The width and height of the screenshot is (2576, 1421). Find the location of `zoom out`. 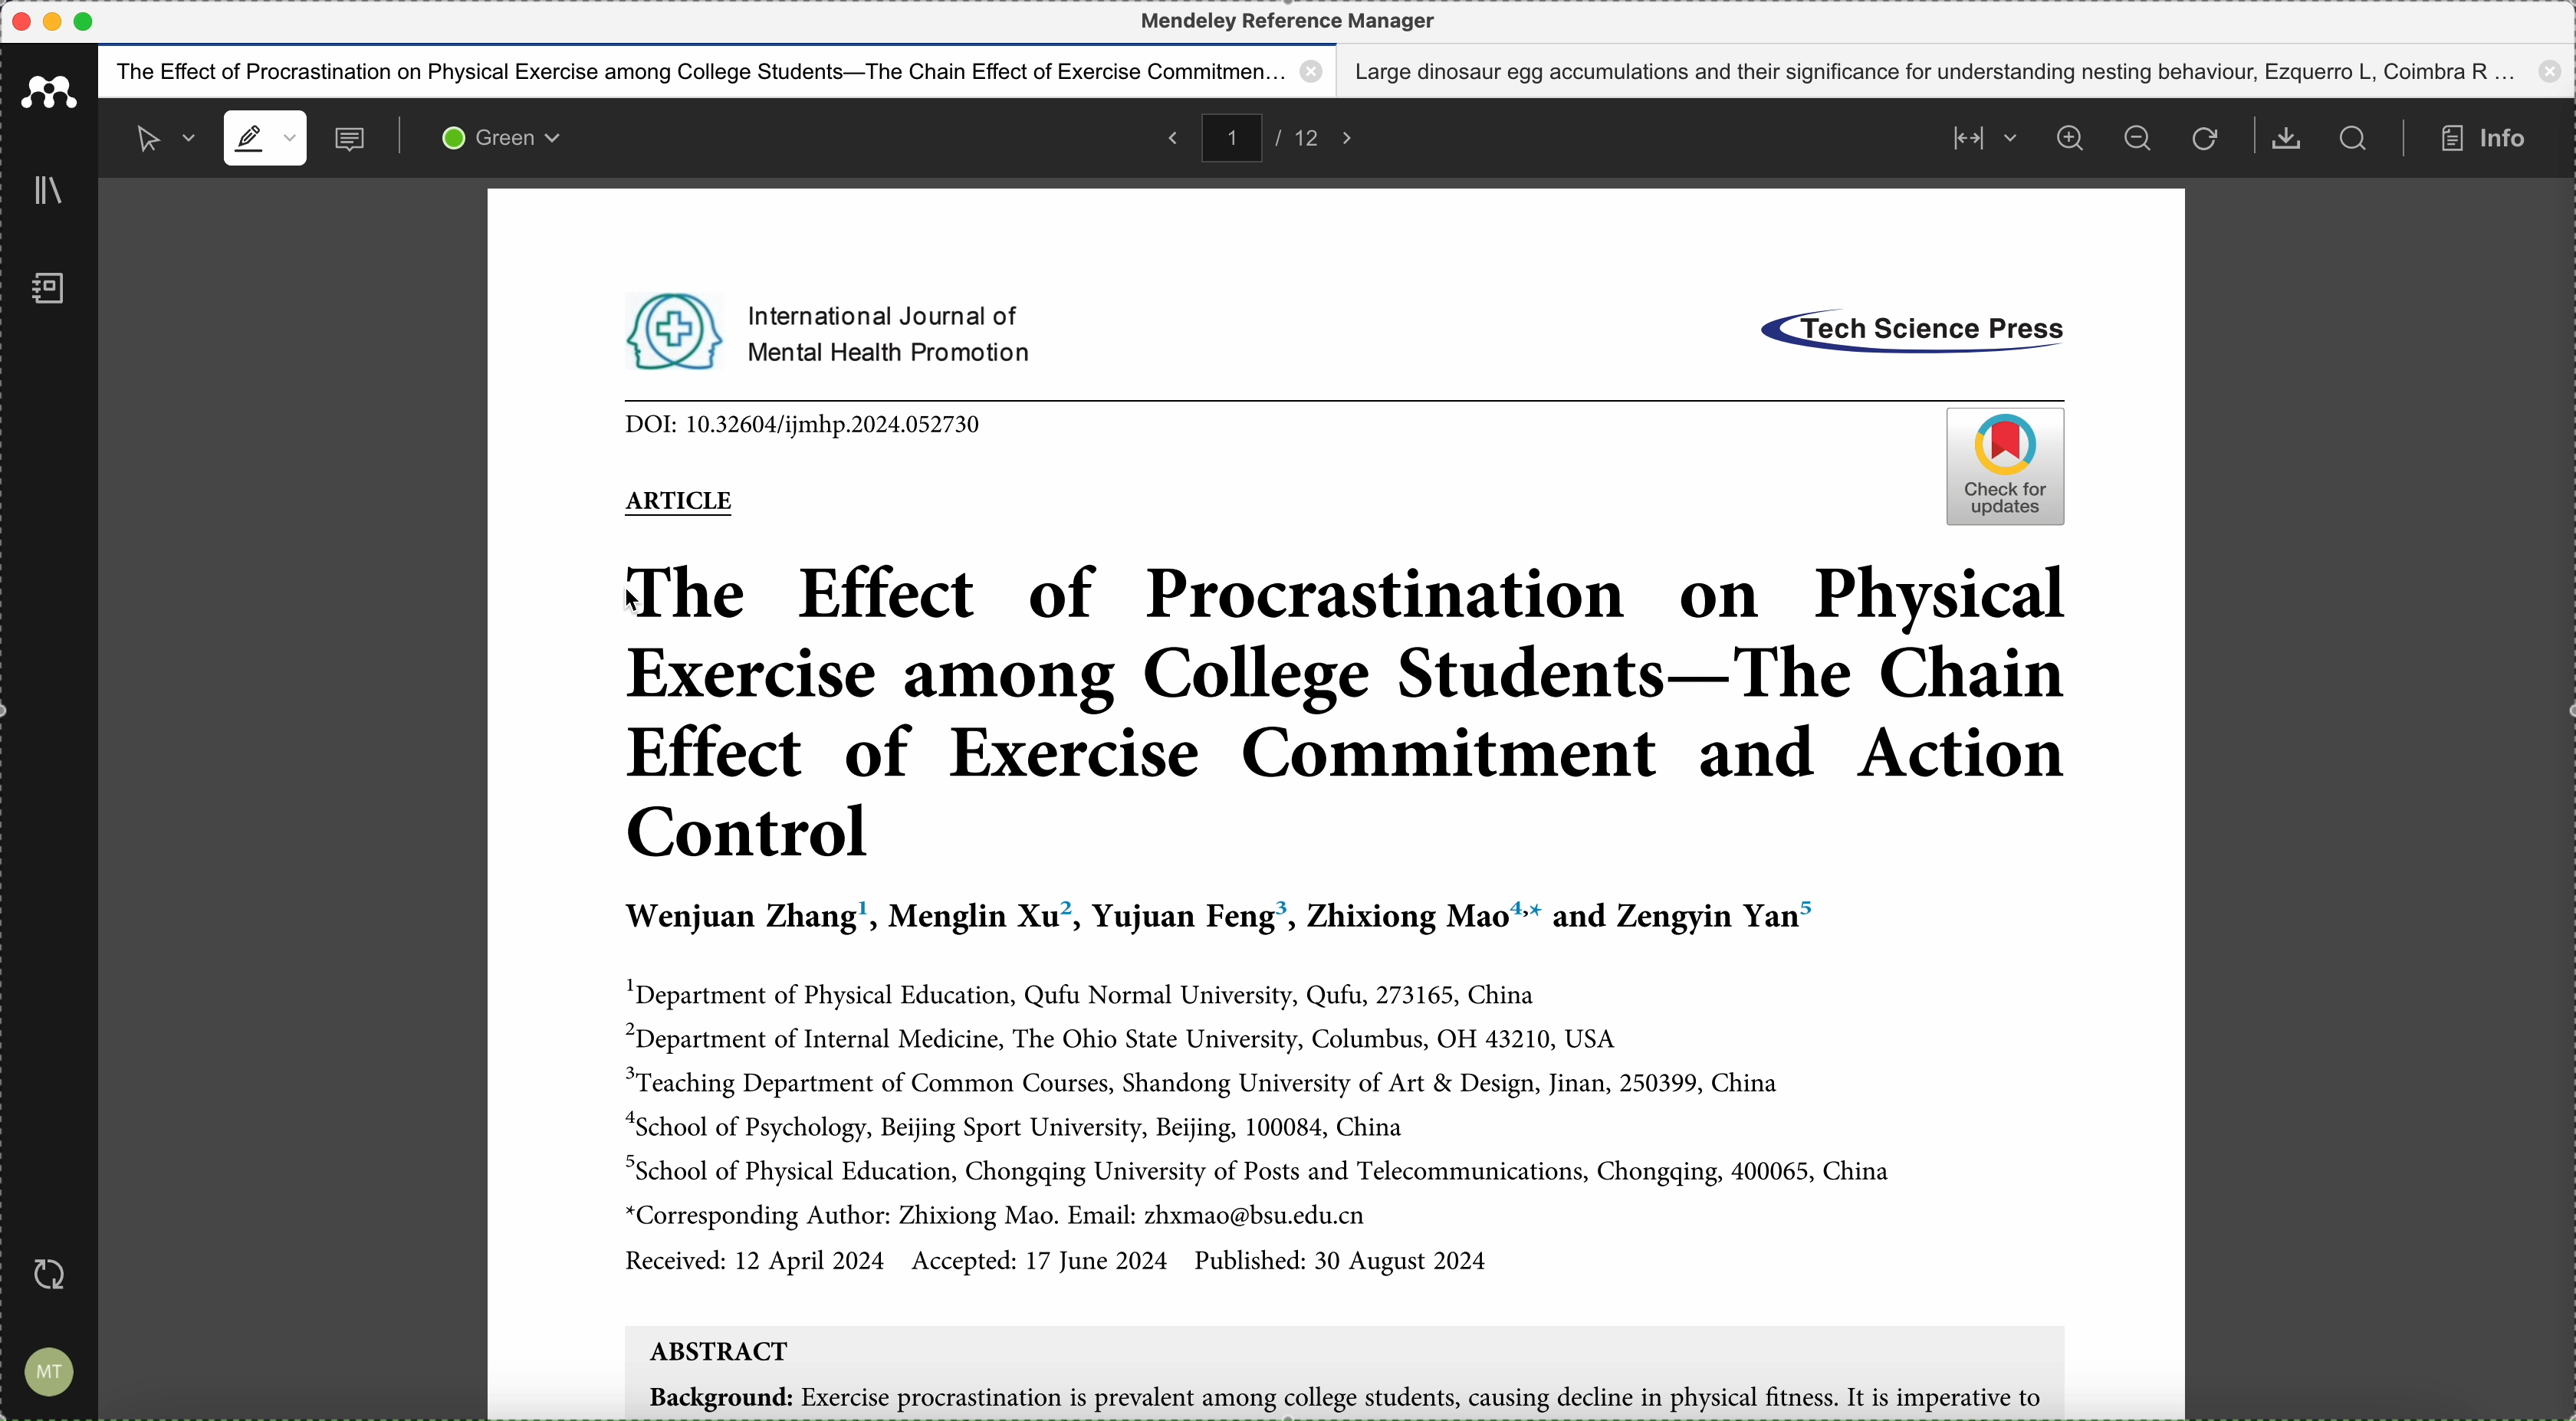

zoom out is located at coordinates (2141, 140).